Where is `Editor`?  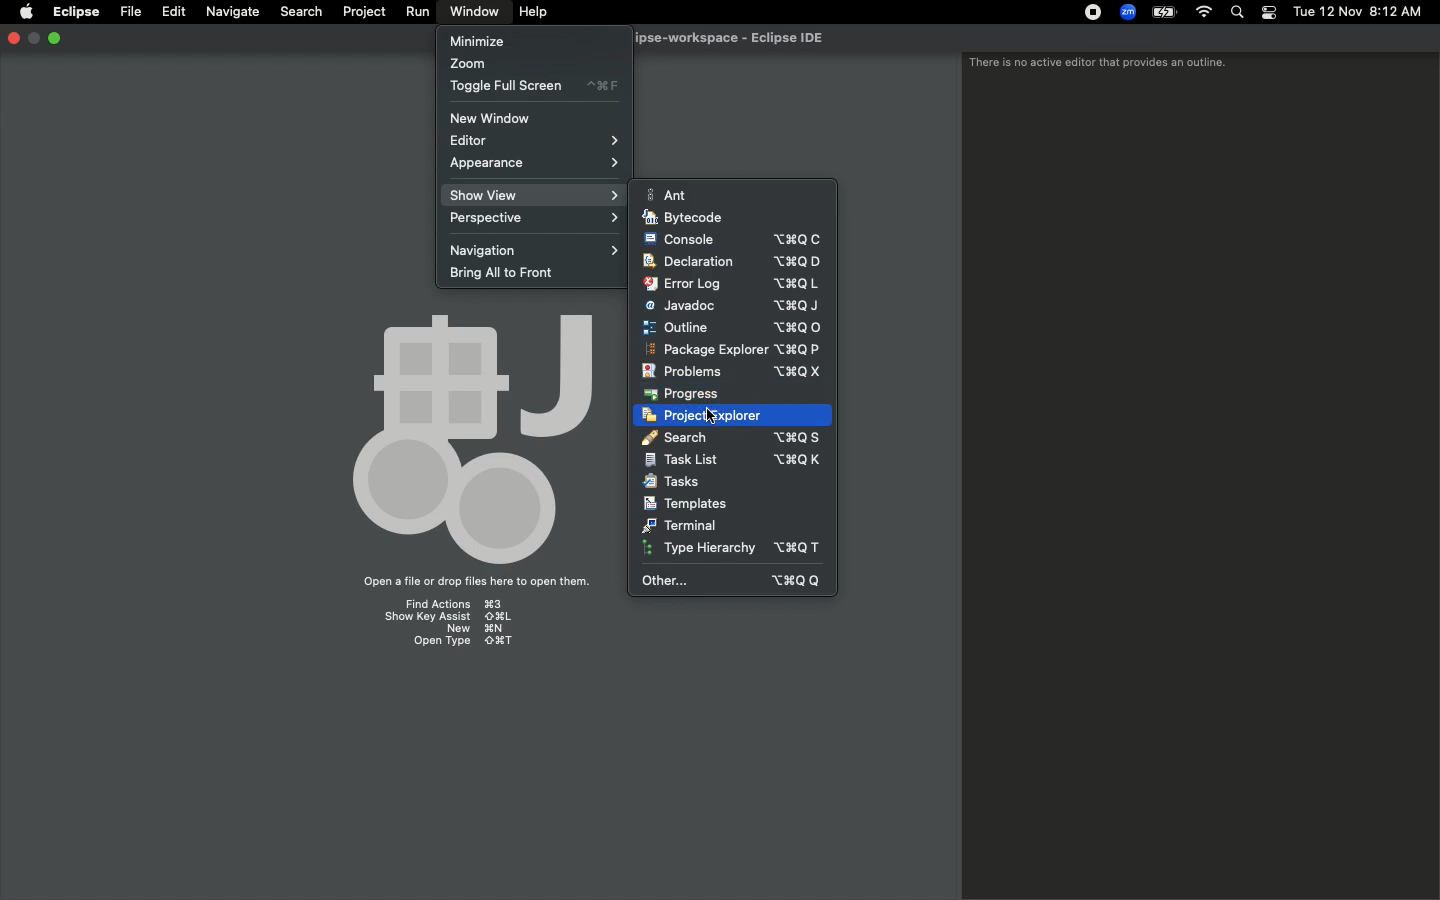 Editor is located at coordinates (532, 140).